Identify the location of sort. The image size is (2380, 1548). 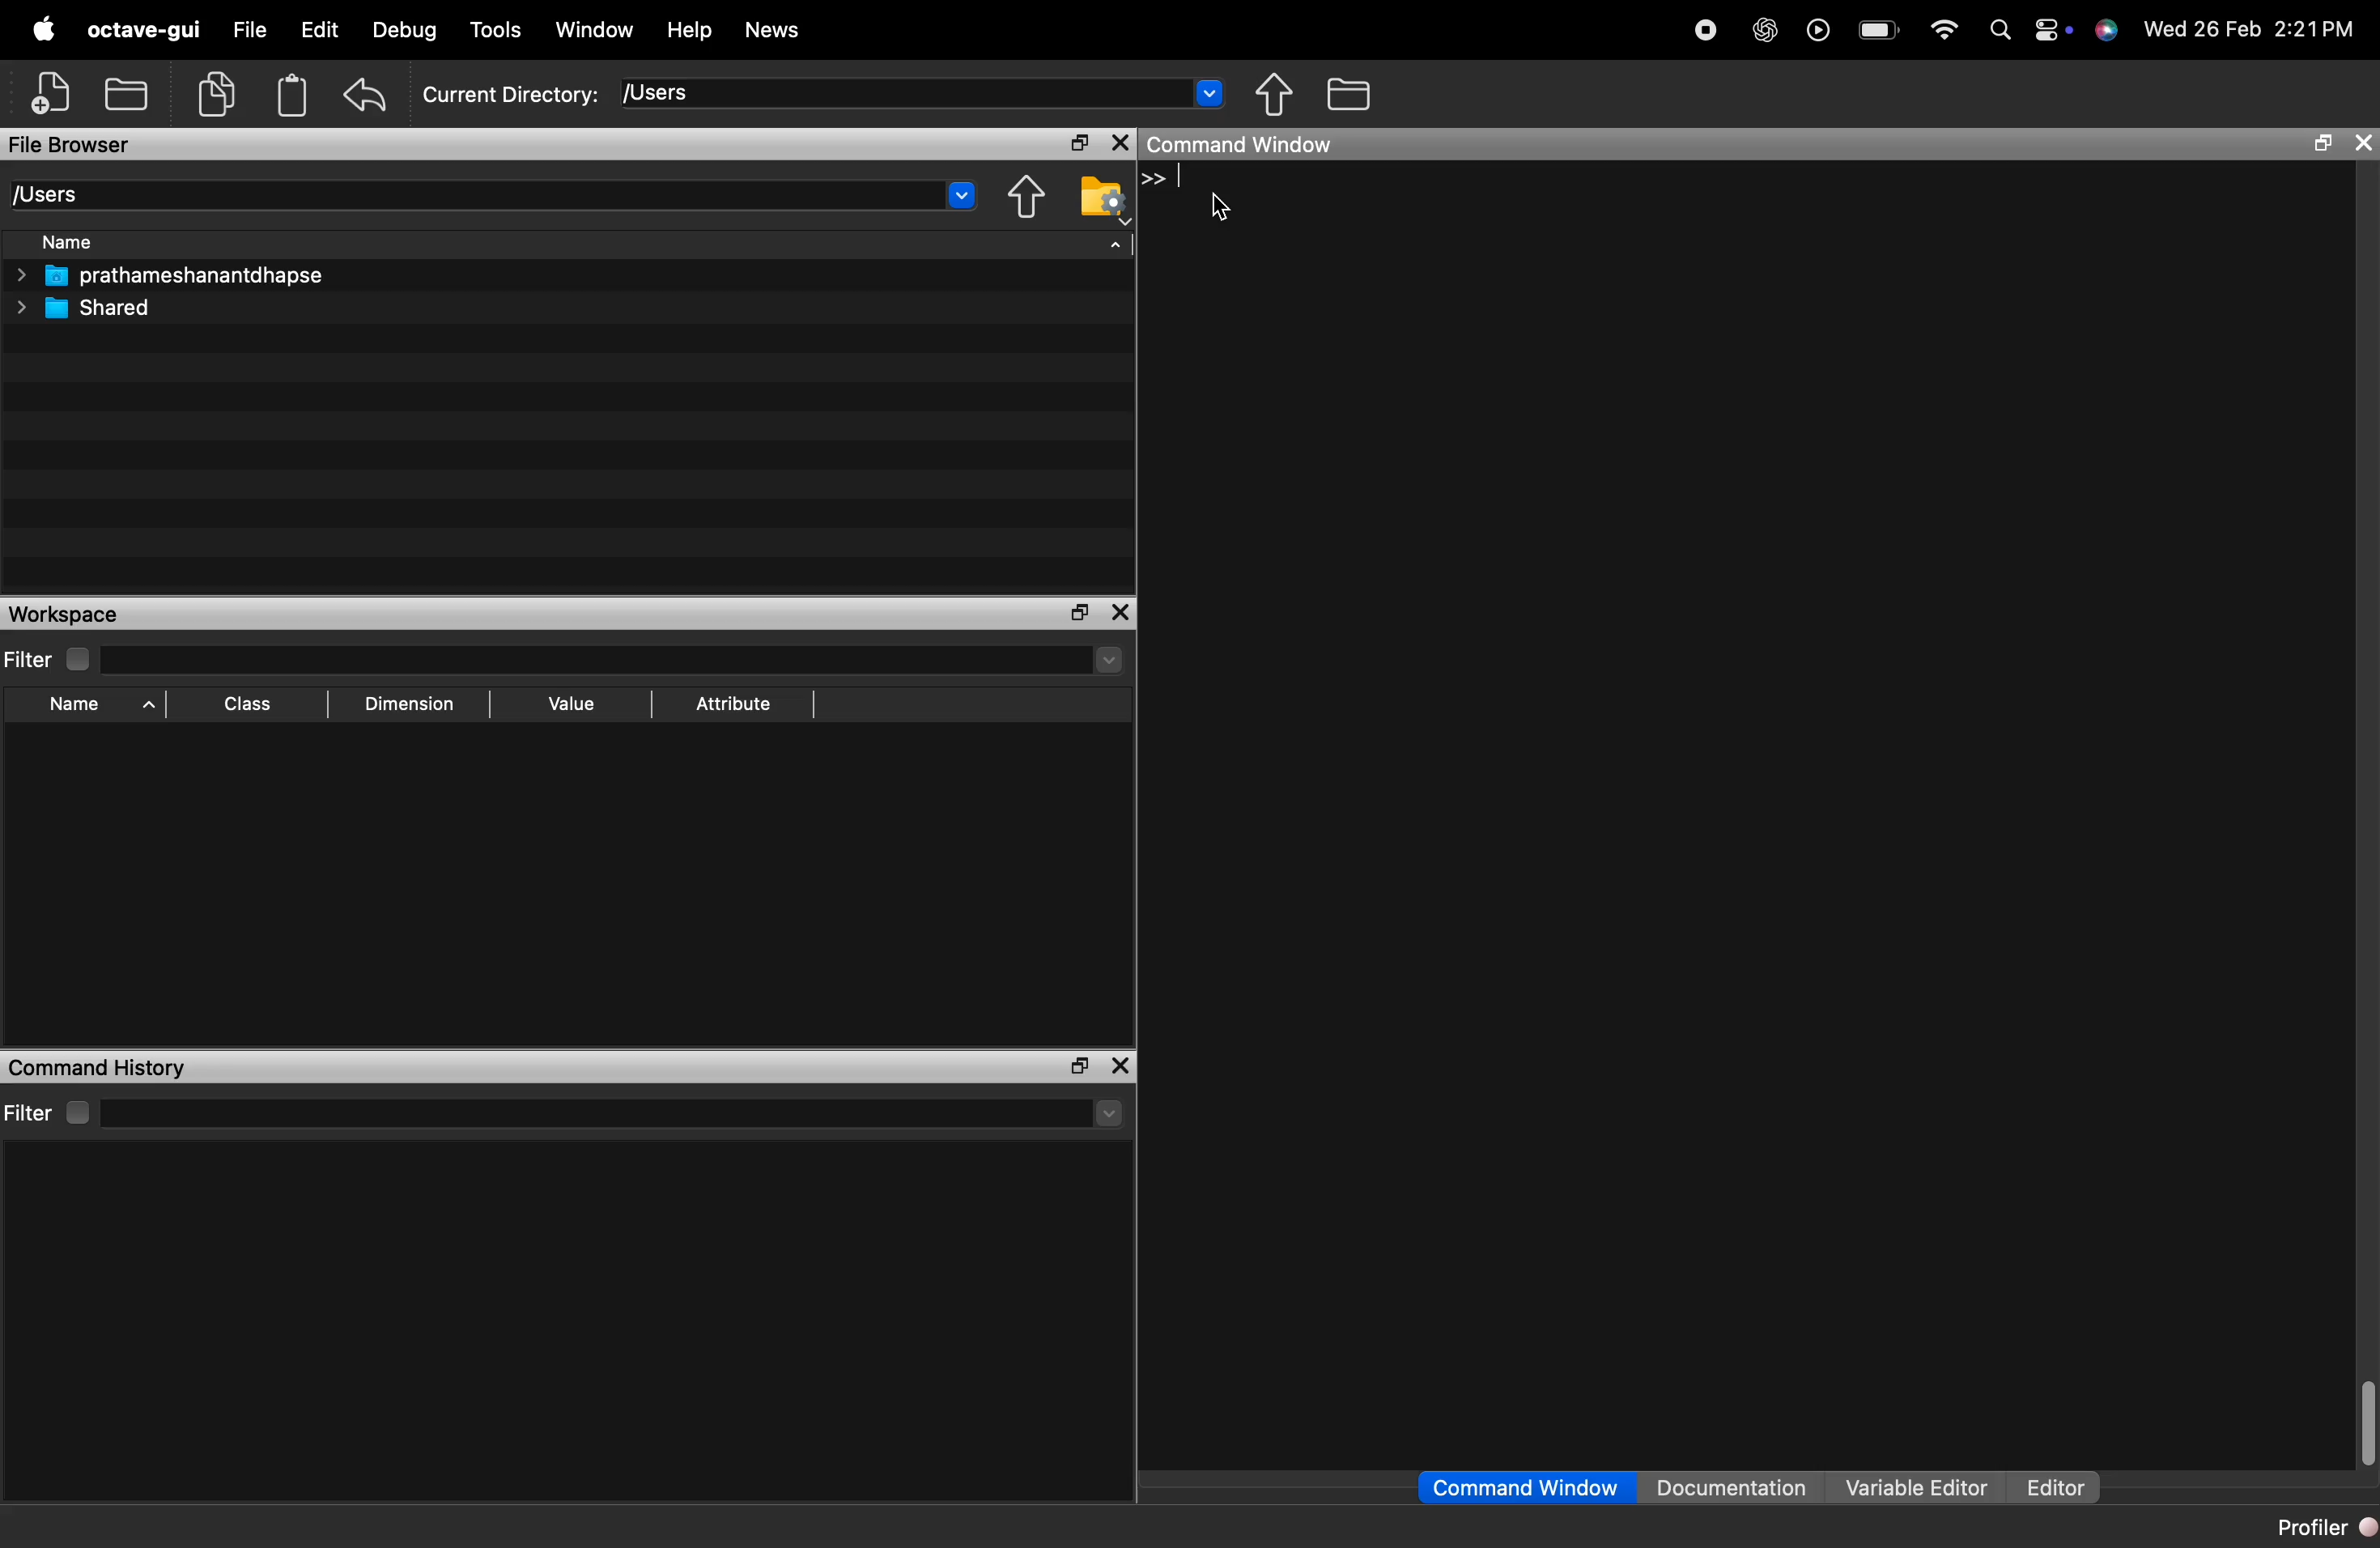
(151, 704).